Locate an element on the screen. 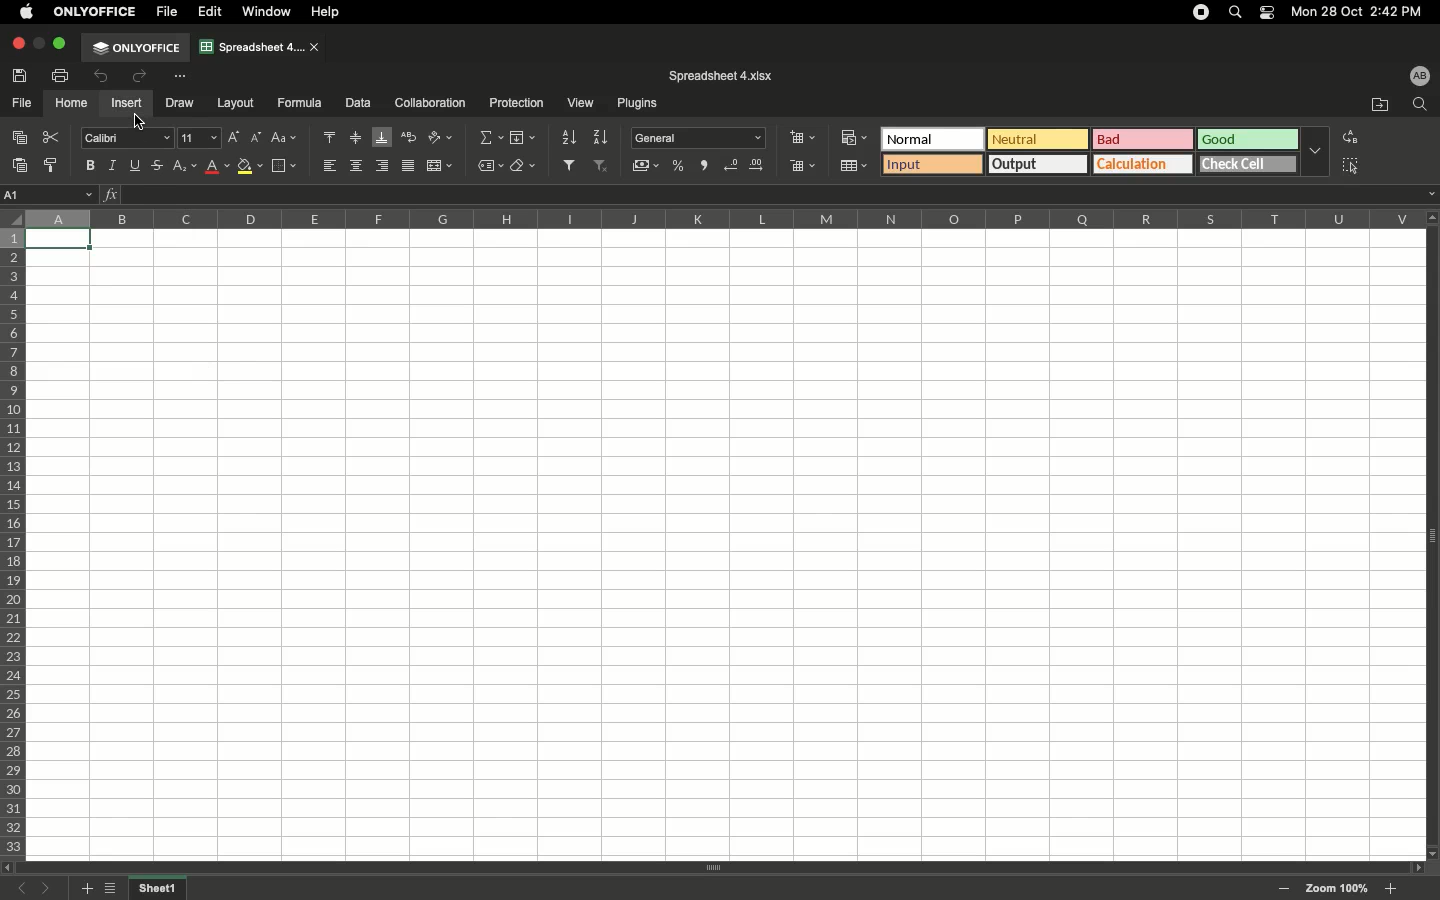 Image resolution: width=1440 pixels, height=900 pixels. Insert cells is located at coordinates (805, 137).